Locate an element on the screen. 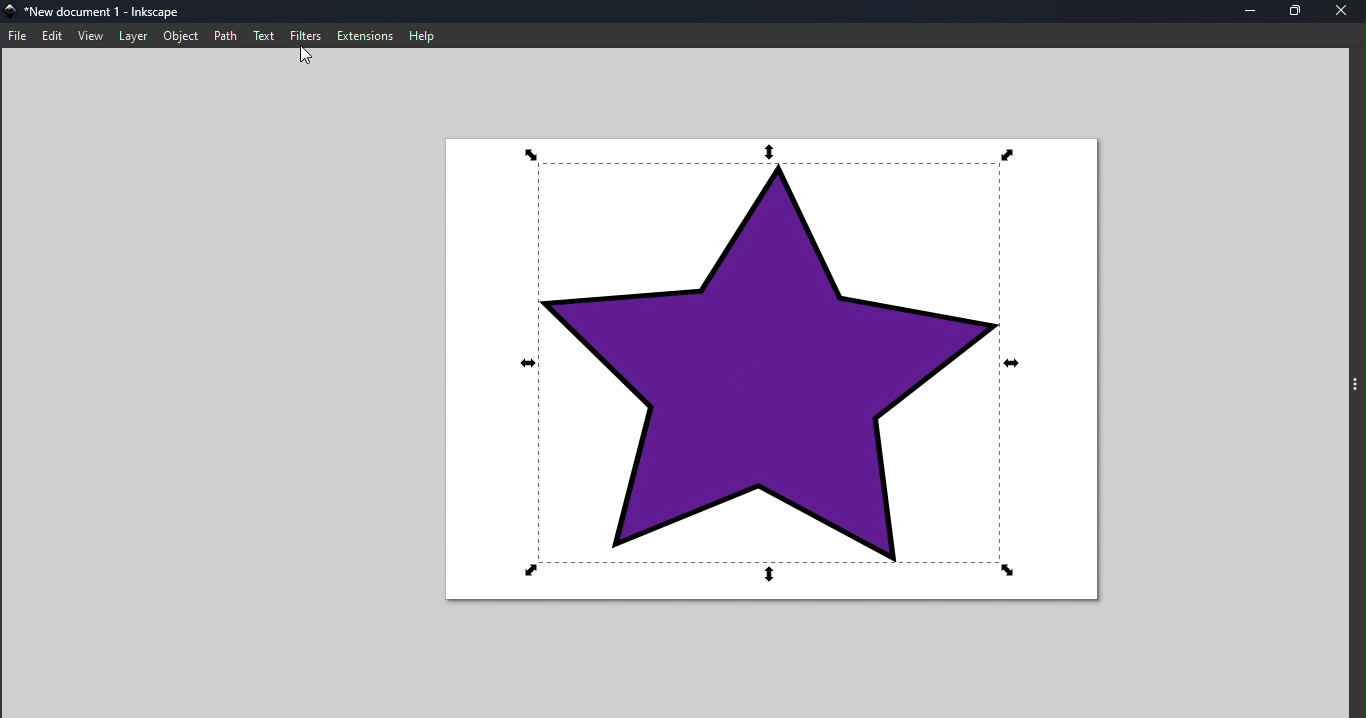 This screenshot has height=718, width=1366. File is located at coordinates (17, 37).